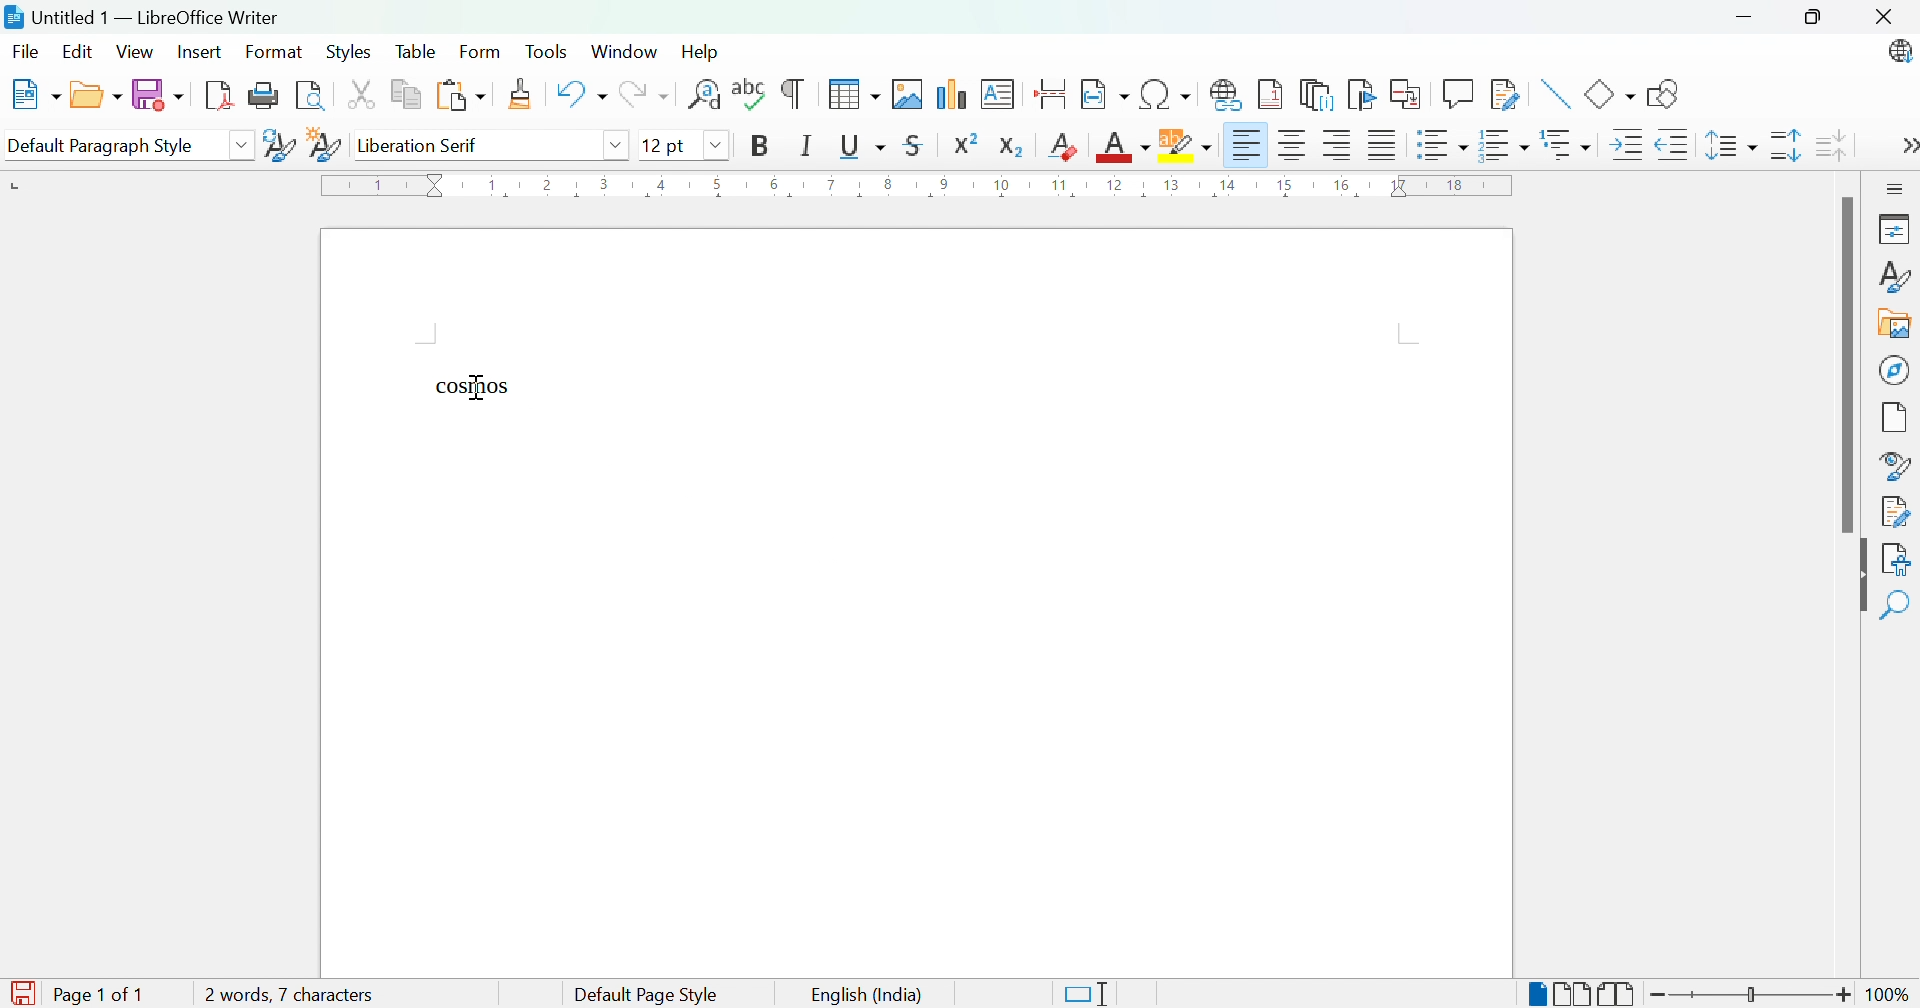  Describe the element at coordinates (1342, 147) in the screenshot. I see `Align right` at that location.